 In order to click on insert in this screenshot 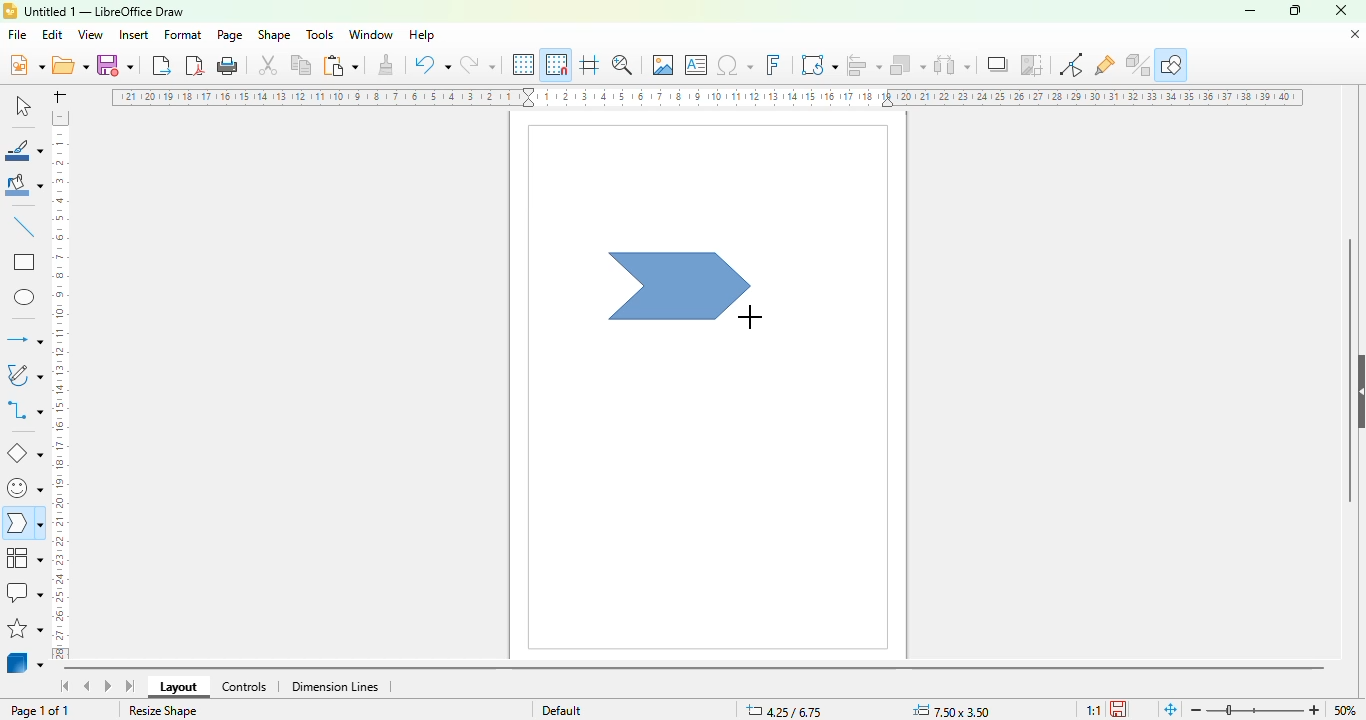, I will do `click(133, 35)`.